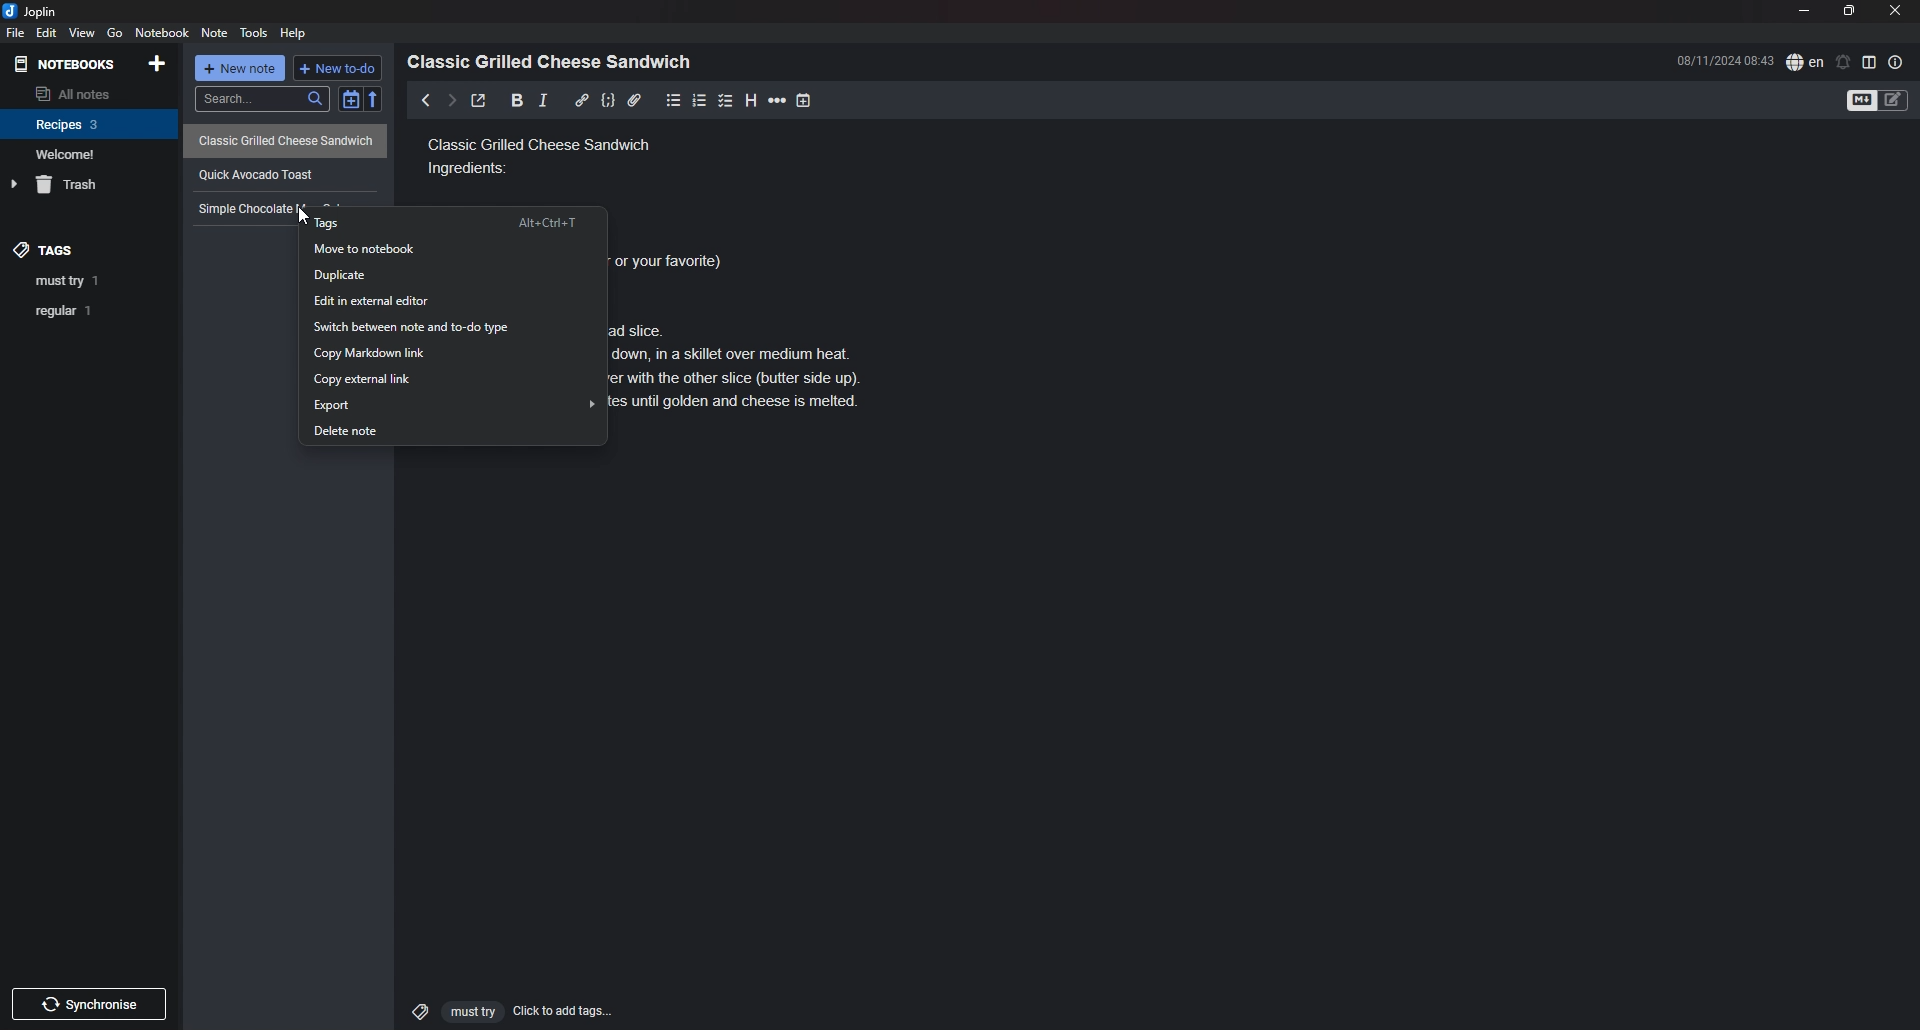 The width and height of the screenshot is (1920, 1030). Describe the element at coordinates (607, 100) in the screenshot. I see `code` at that location.